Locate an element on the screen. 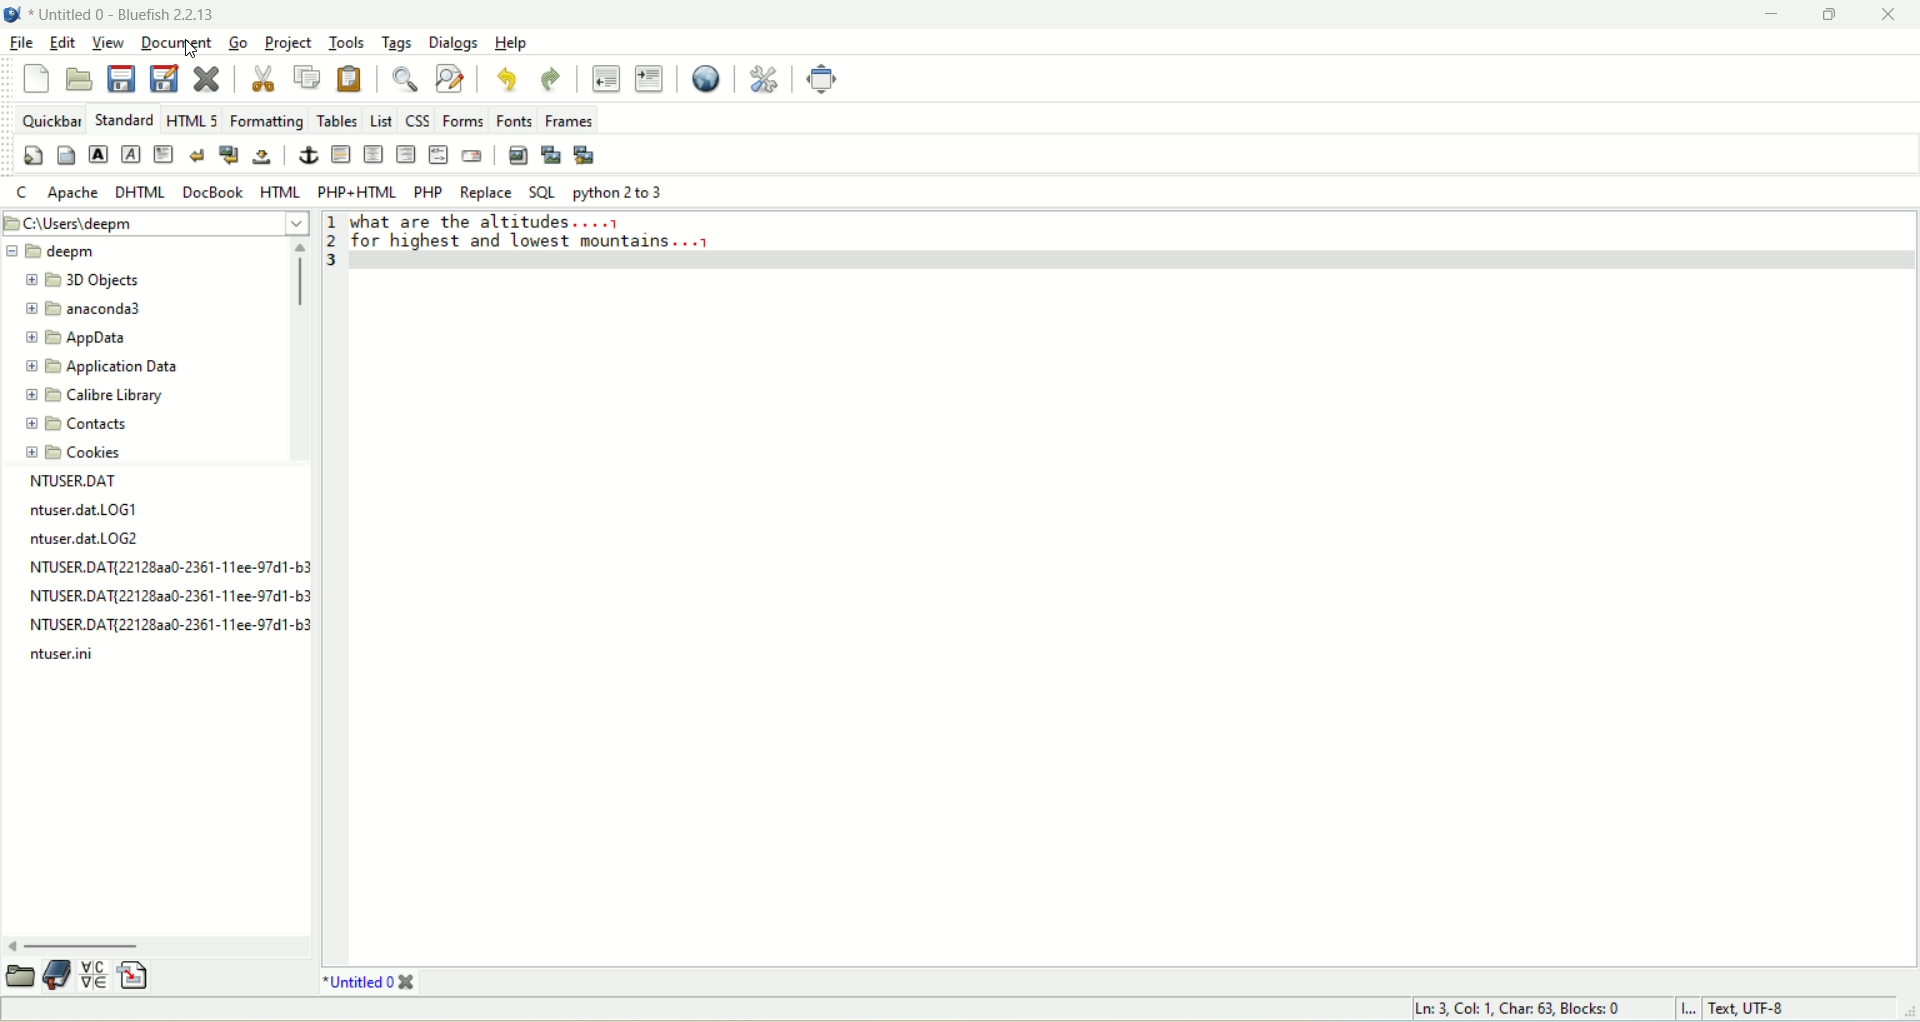 This screenshot has width=1920, height=1022. multi-thumbnail is located at coordinates (584, 154).